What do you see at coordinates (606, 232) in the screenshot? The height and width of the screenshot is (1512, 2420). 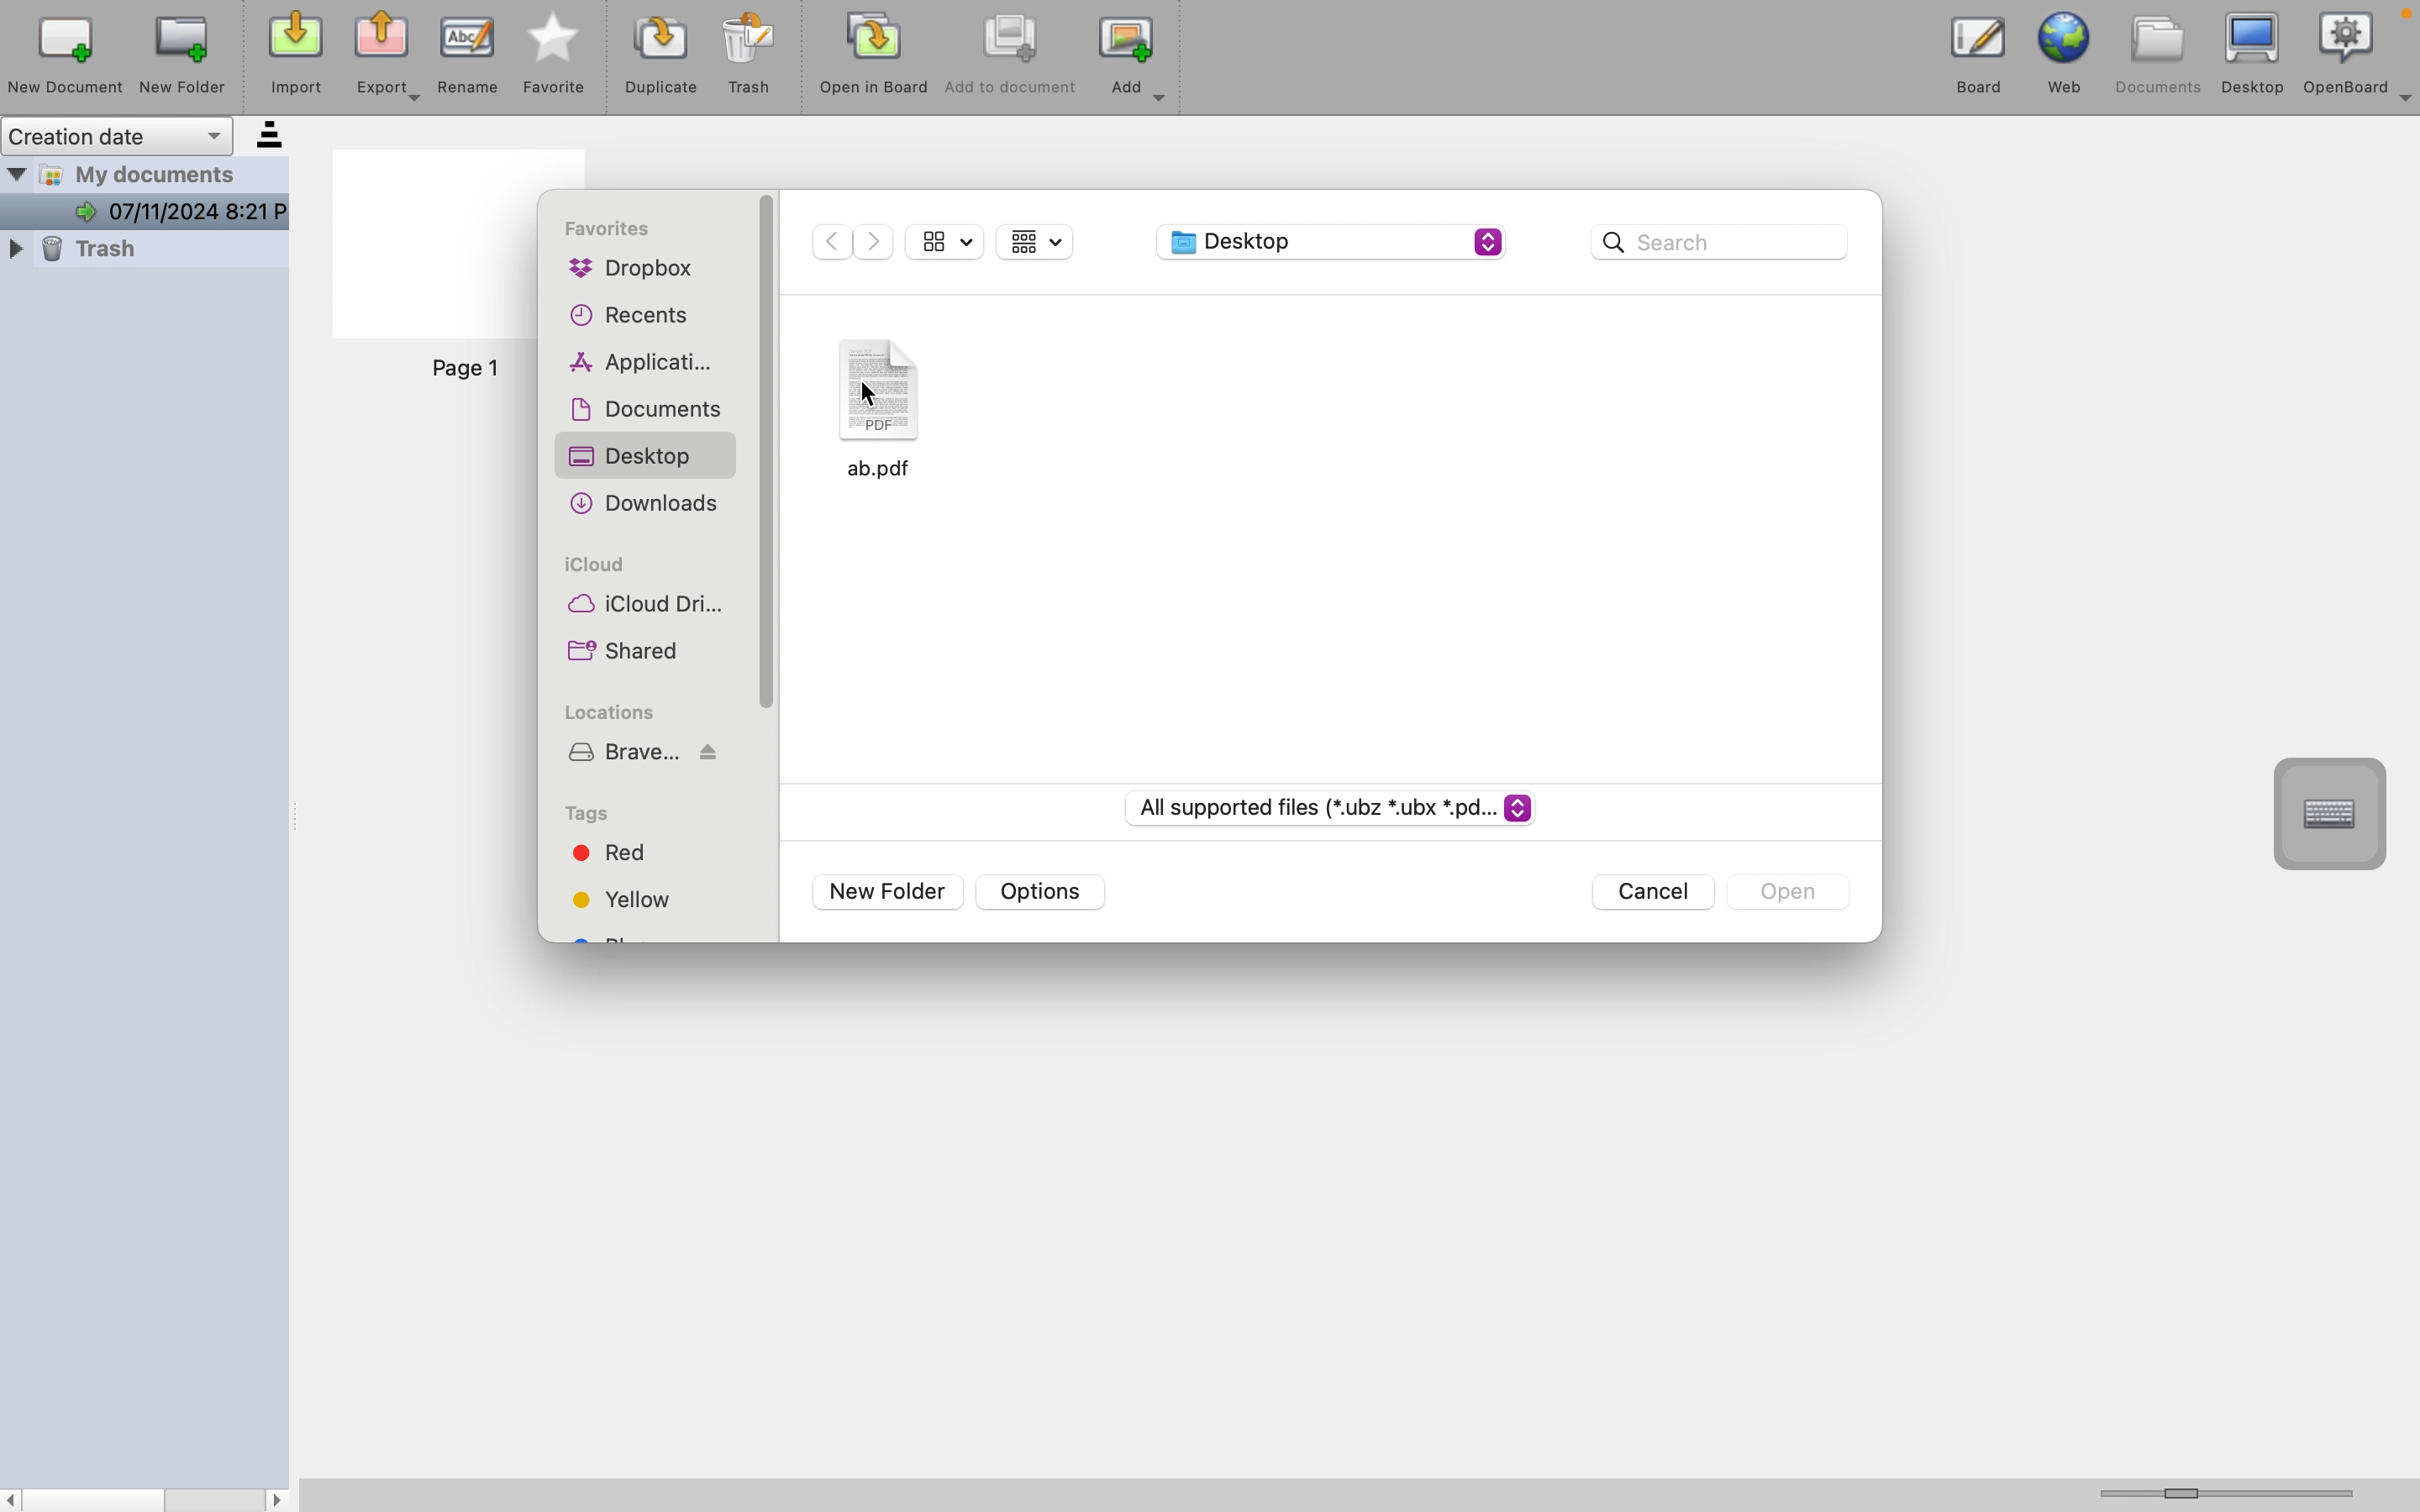 I see `favourites` at bounding box center [606, 232].